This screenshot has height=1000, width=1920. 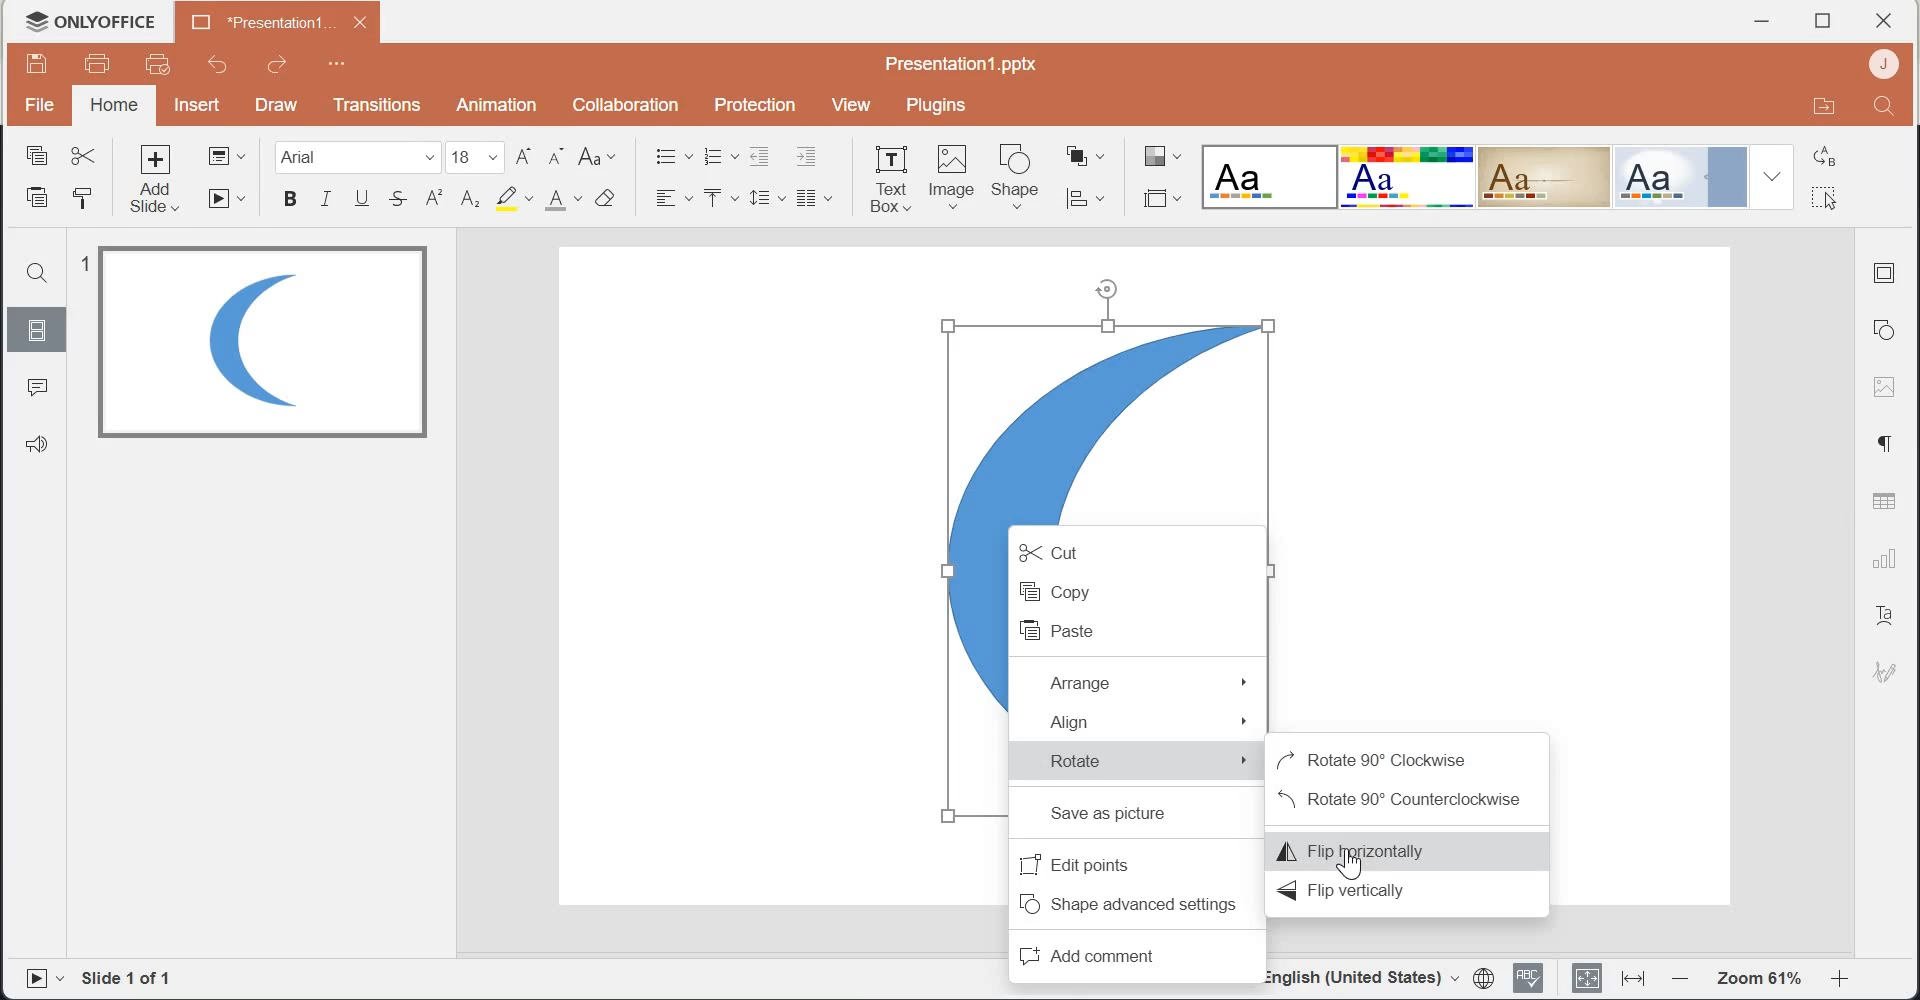 I want to click on Font color, so click(x=564, y=198).